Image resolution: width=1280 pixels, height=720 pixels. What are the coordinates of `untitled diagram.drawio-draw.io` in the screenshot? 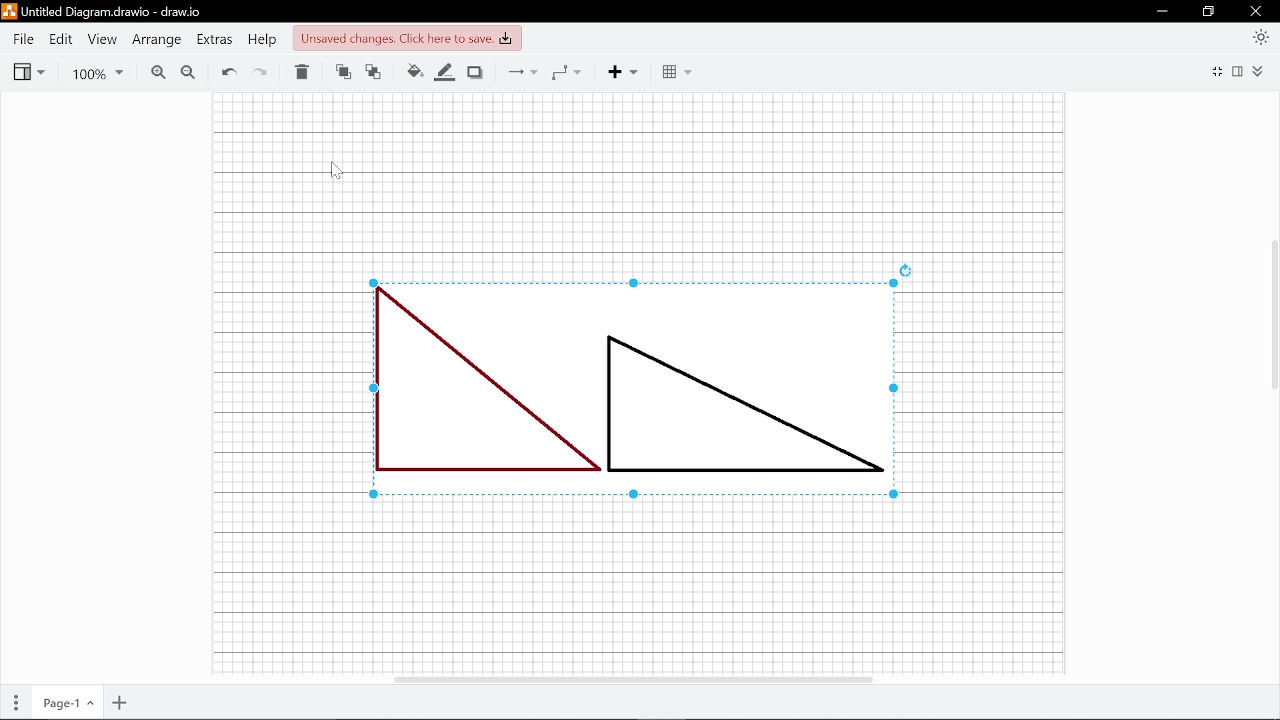 It's located at (114, 11).